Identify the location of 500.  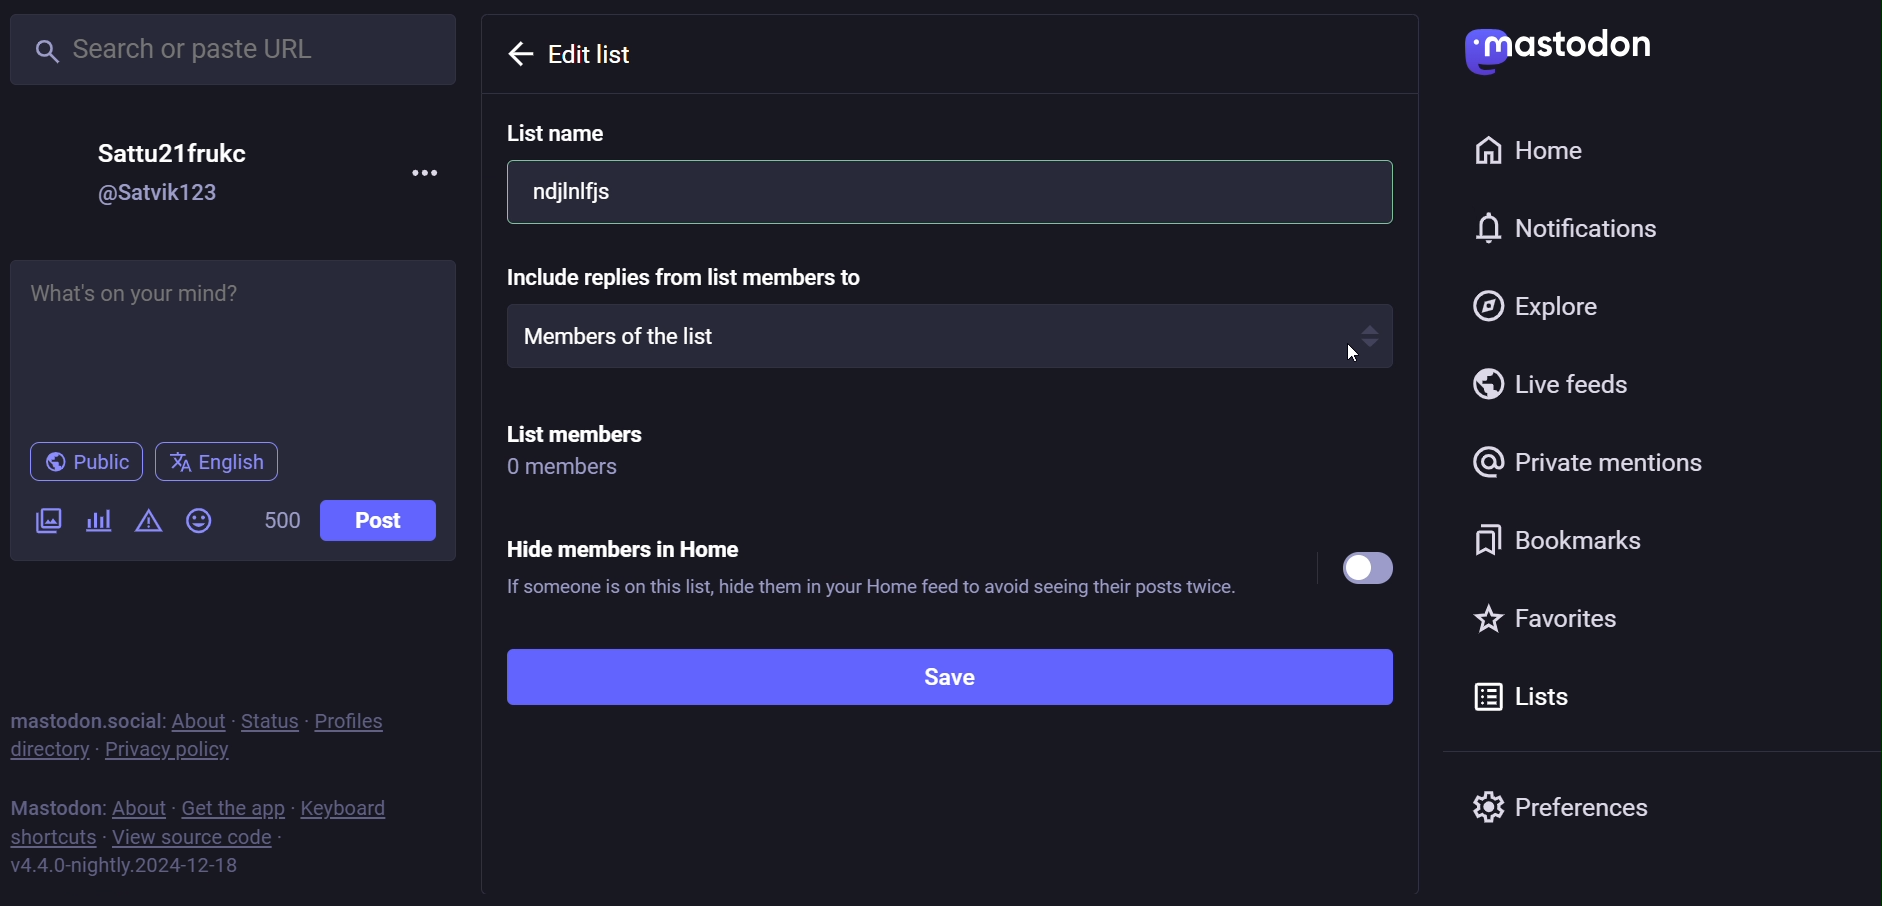
(282, 521).